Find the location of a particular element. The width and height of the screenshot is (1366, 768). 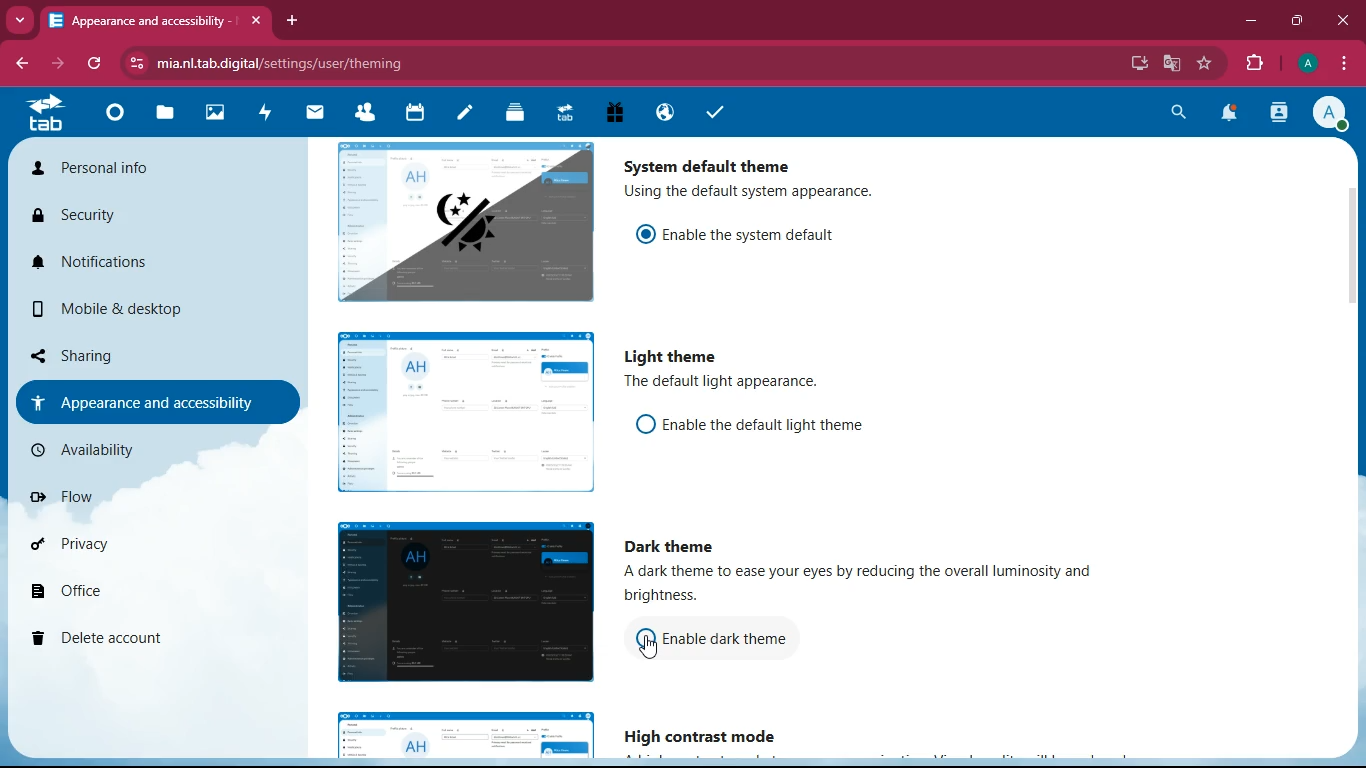

notes is located at coordinates (464, 114).